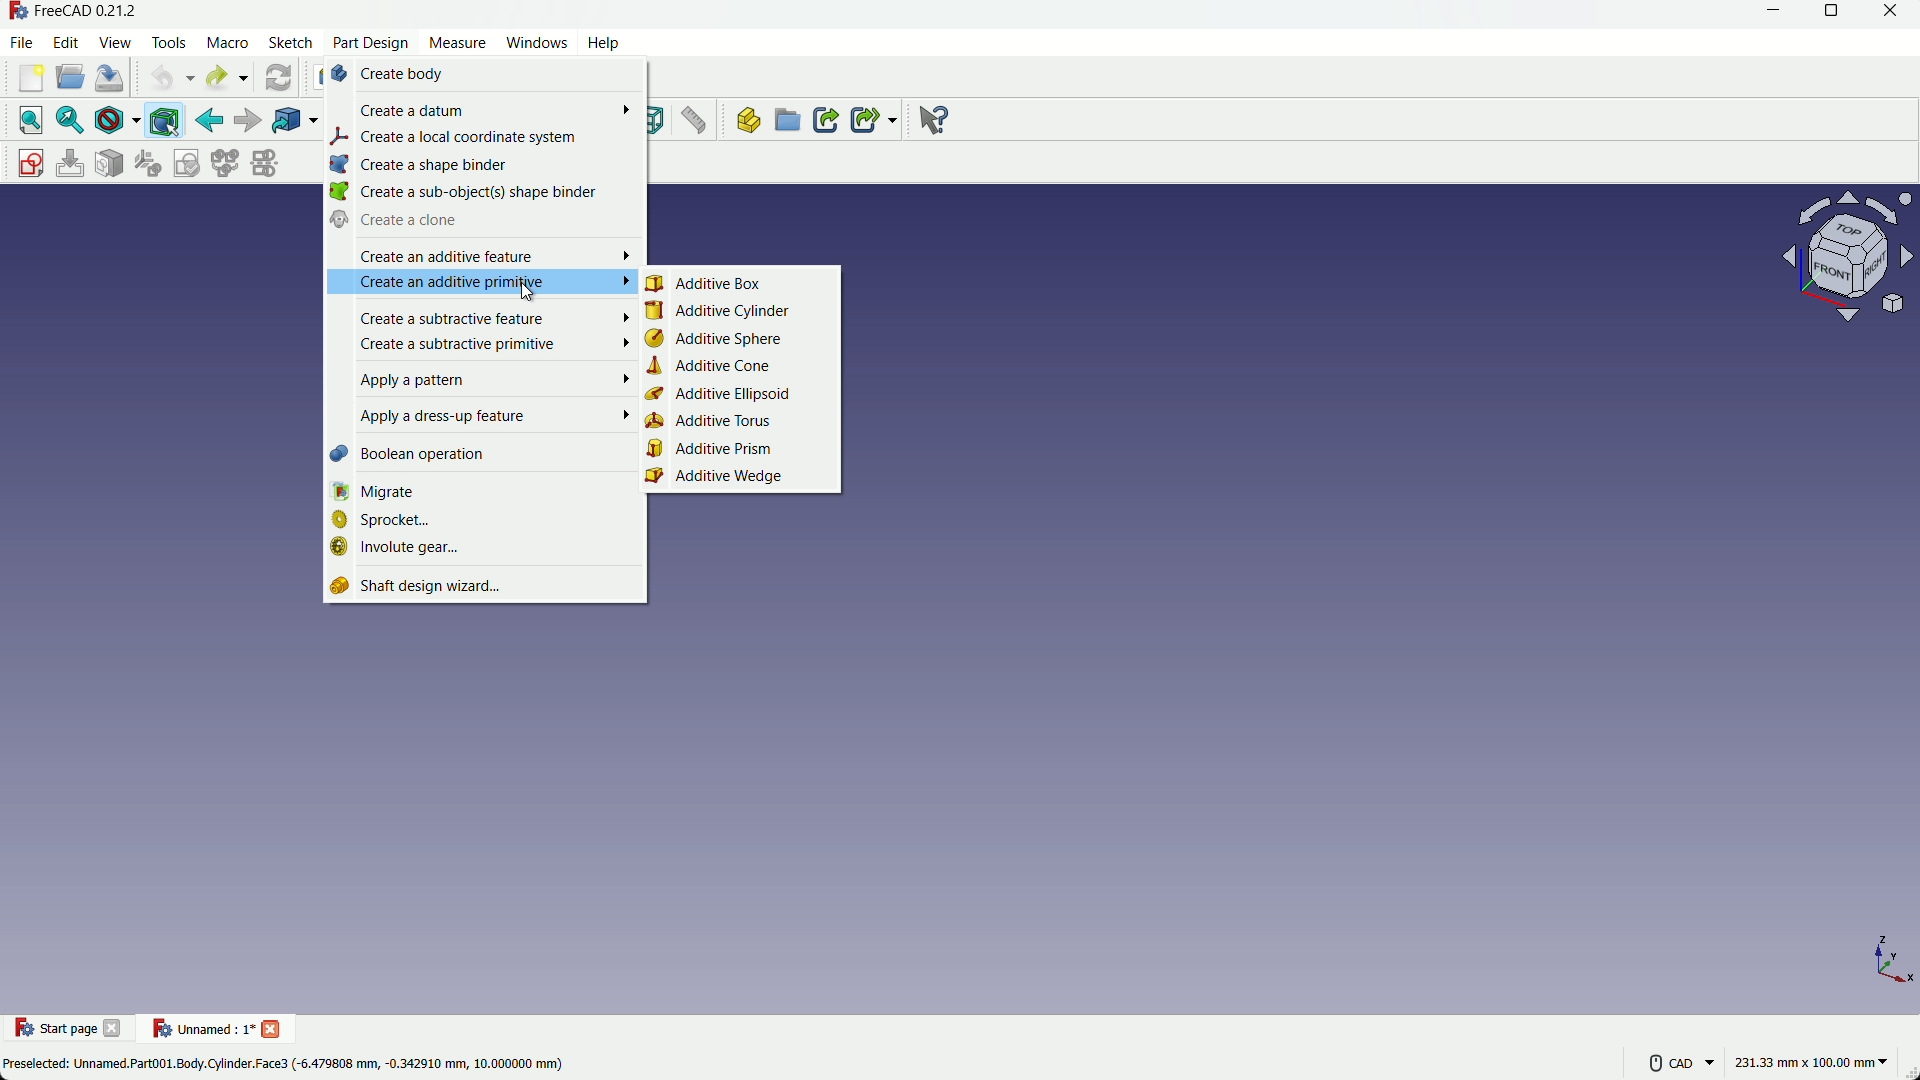  What do you see at coordinates (484, 141) in the screenshot?
I see `create local coordinate system` at bounding box center [484, 141].